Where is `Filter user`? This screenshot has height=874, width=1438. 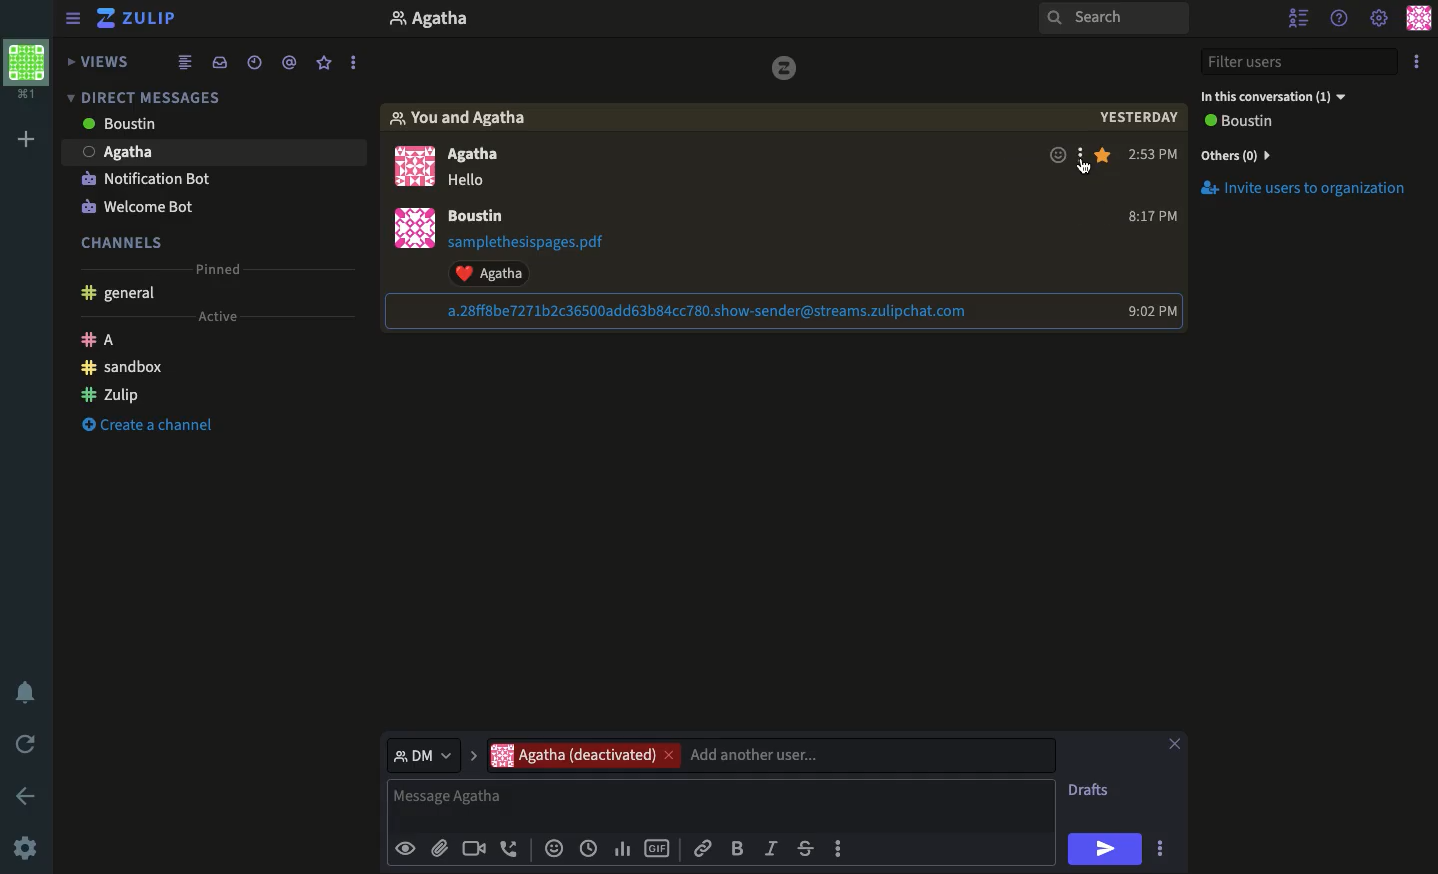
Filter user is located at coordinates (1303, 62).